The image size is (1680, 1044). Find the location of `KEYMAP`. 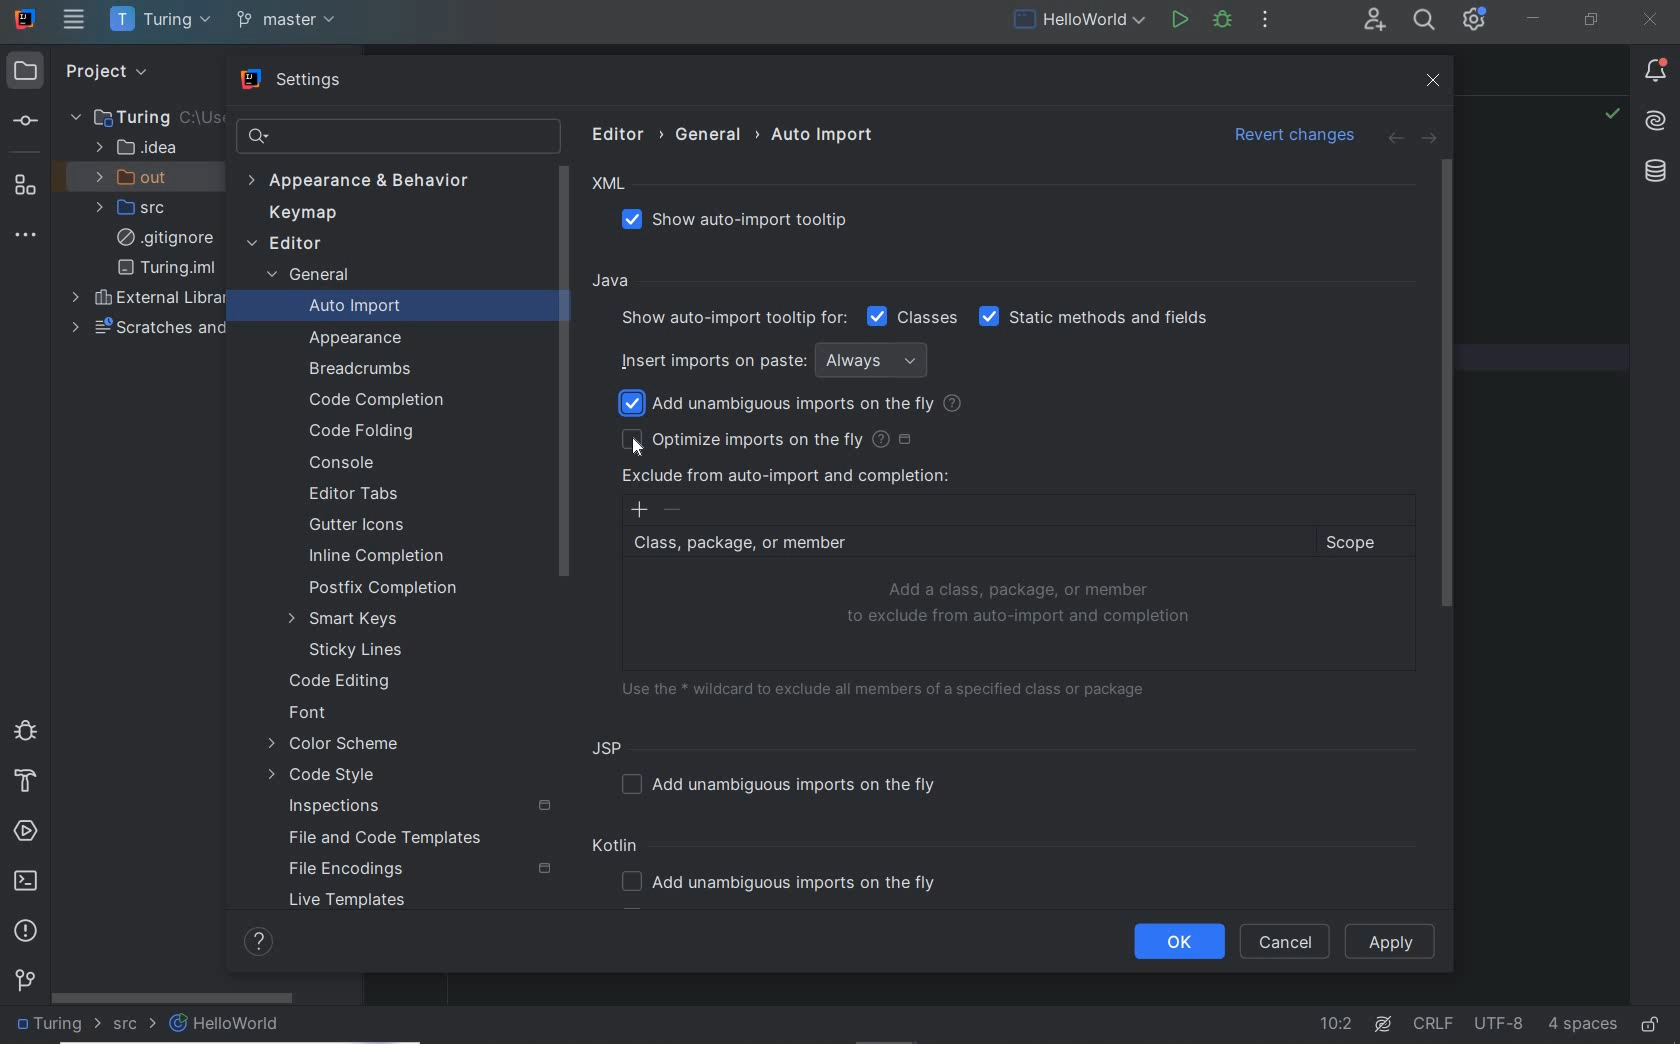

KEYMAP is located at coordinates (298, 215).